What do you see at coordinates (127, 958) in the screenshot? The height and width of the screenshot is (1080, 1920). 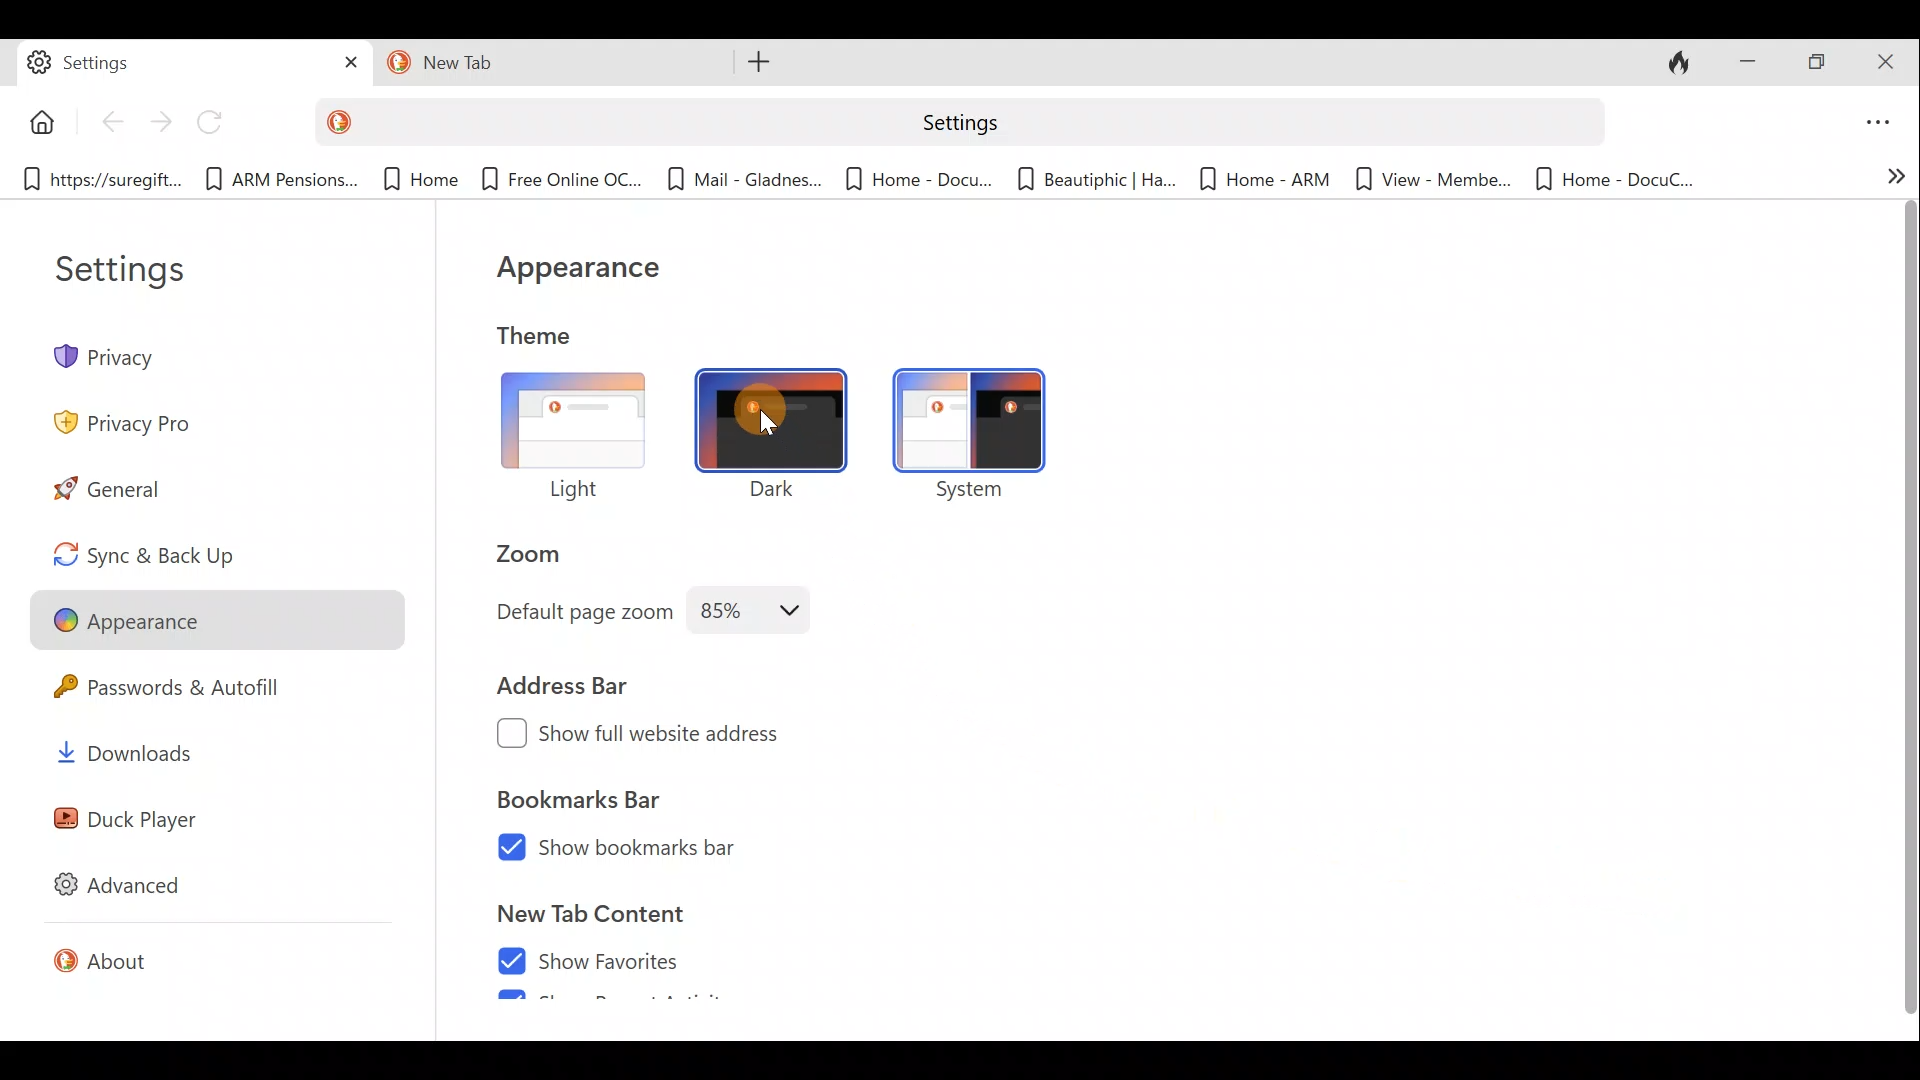 I see `About` at bounding box center [127, 958].